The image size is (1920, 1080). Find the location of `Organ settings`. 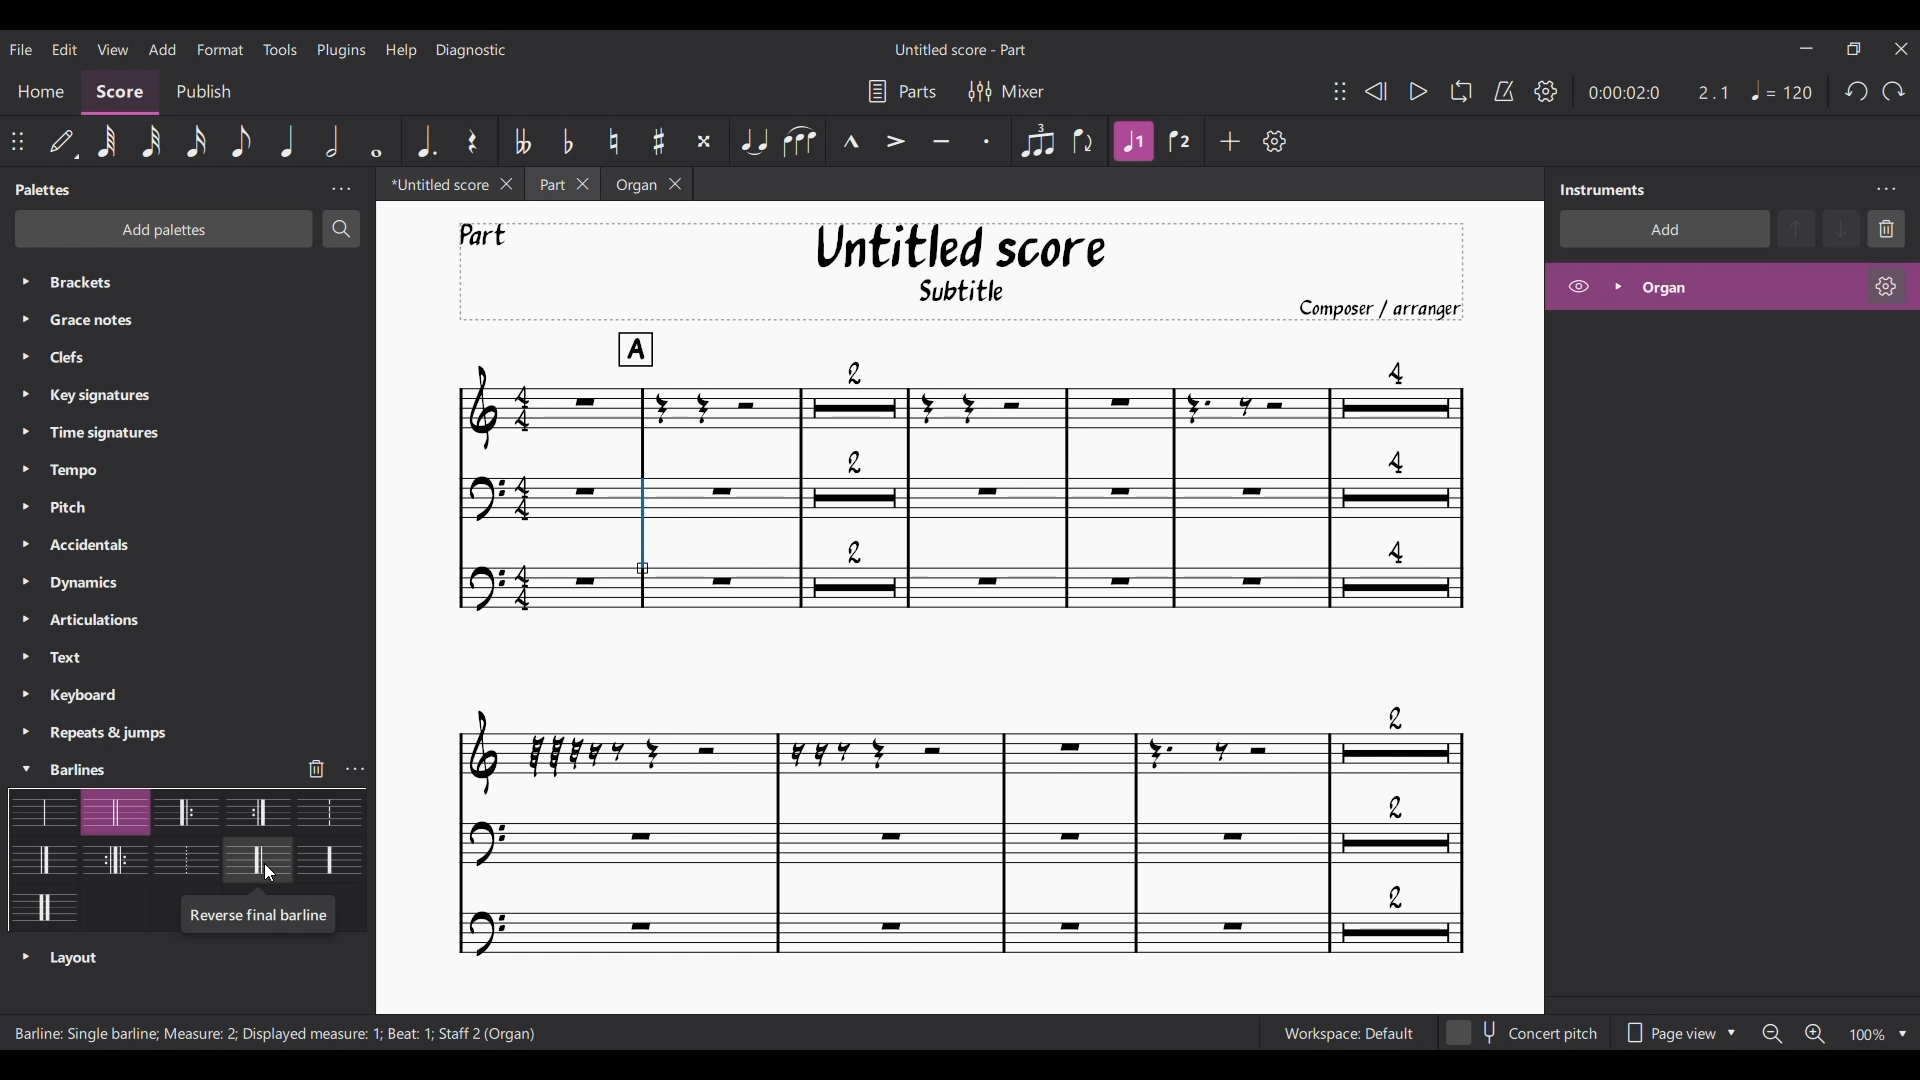

Organ settings is located at coordinates (1886, 286).